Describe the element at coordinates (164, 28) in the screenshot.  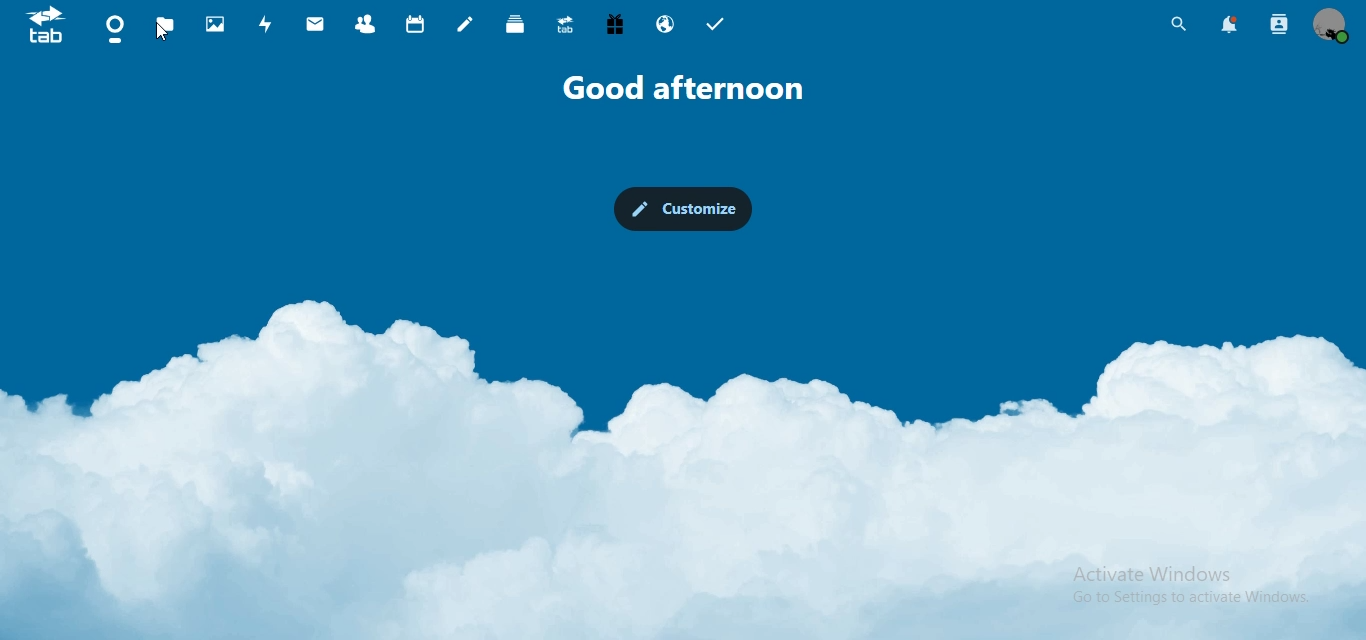
I see `files` at that location.